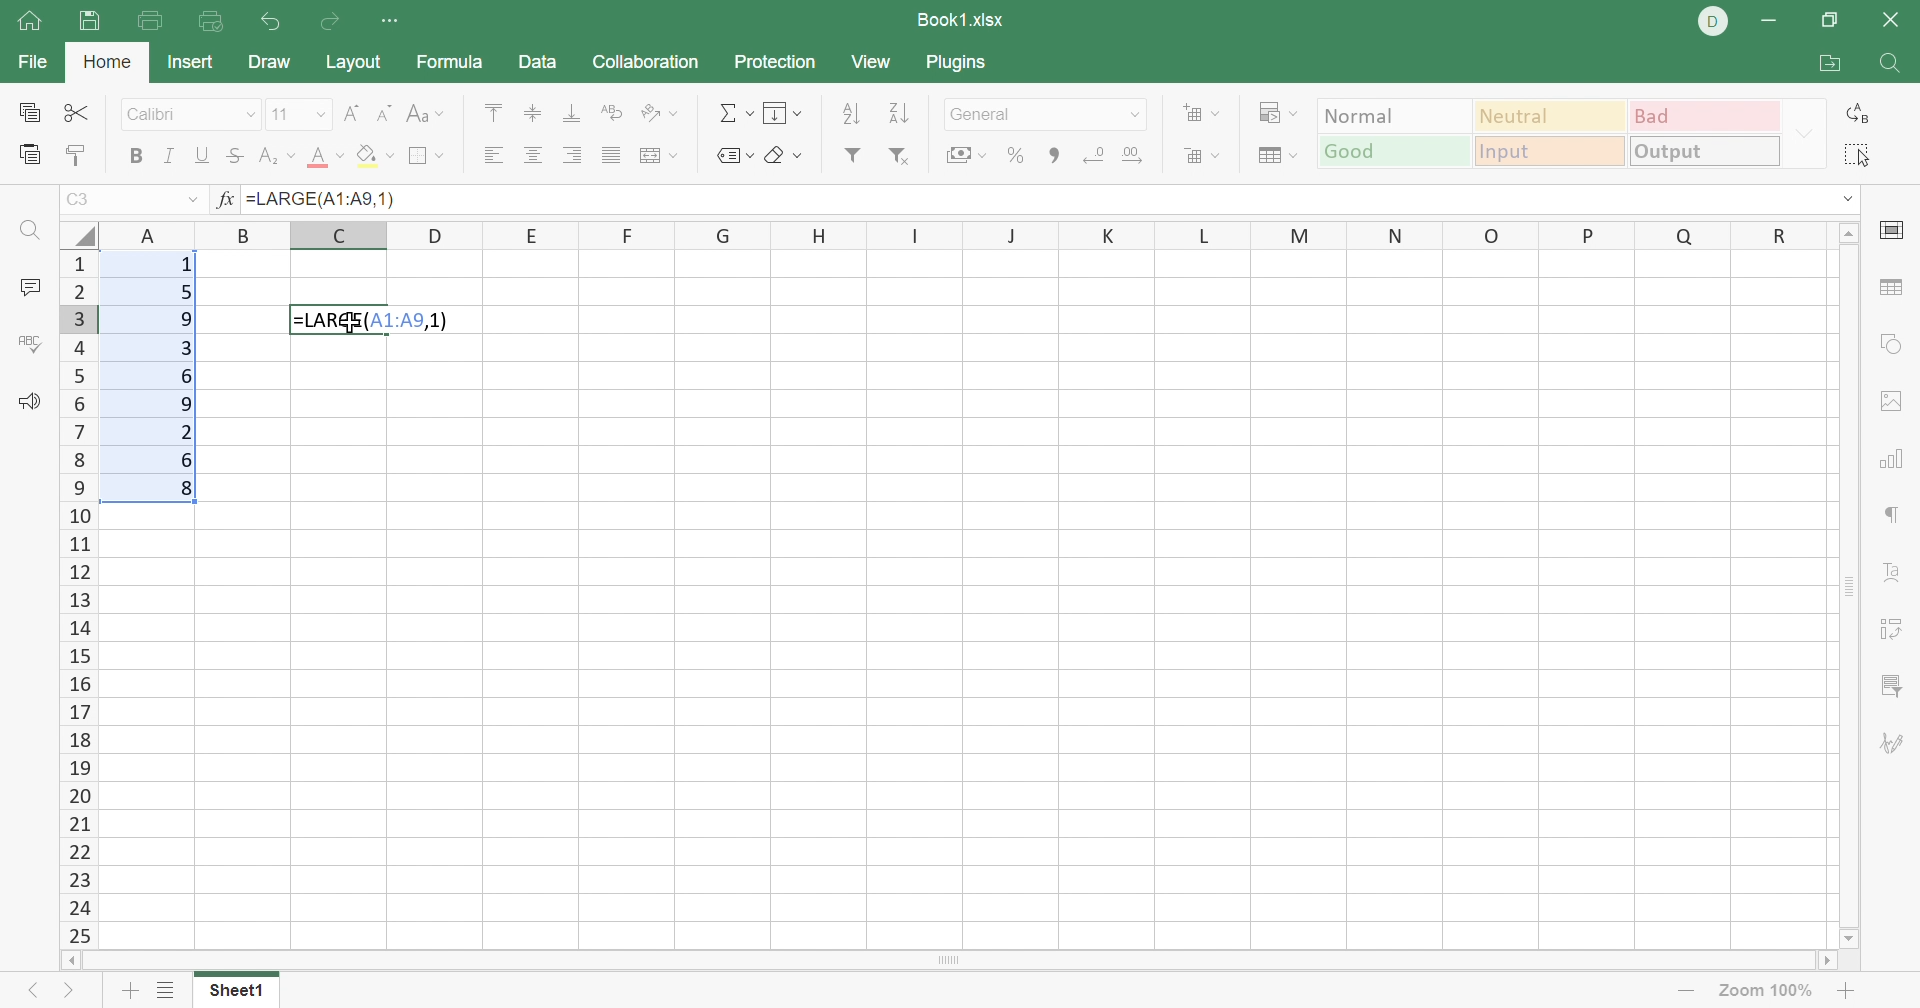 This screenshot has height=1008, width=1920. I want to click on Paste, so click(29, 156).